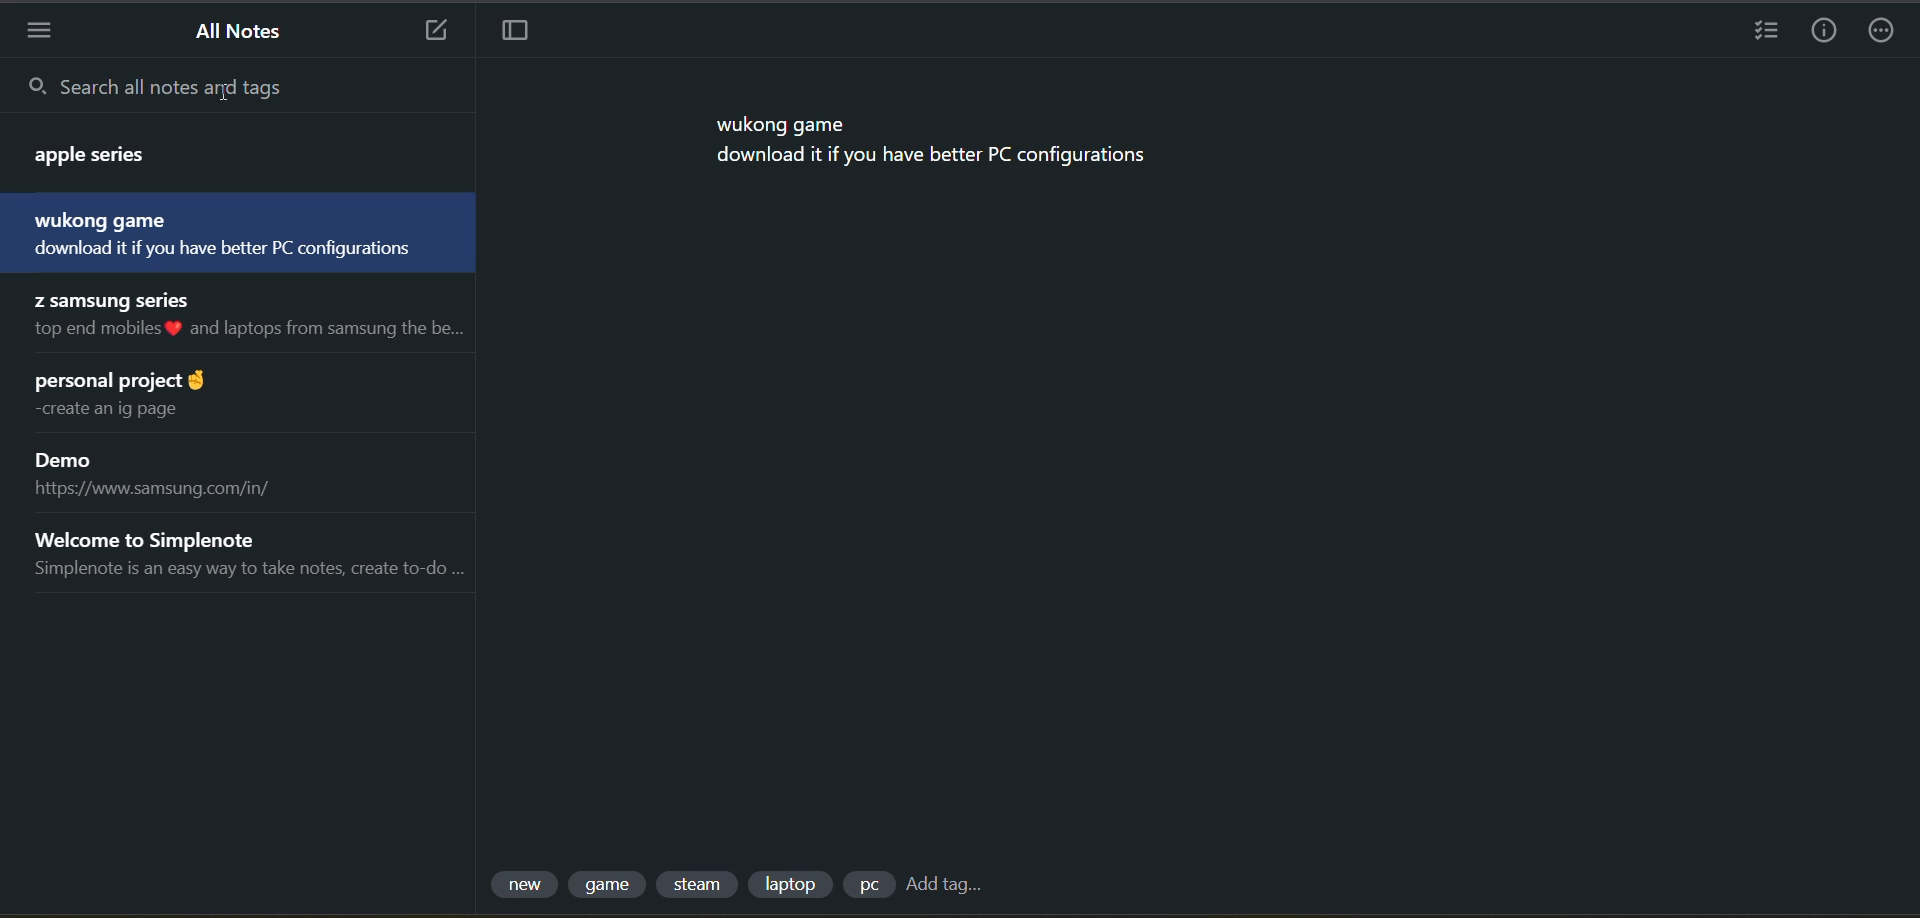 The image size is (1920, 918). What do you see at coordinates (516, 29) in the screenshot?
I see `toggle focus mode` at bounding box center [516, 29].